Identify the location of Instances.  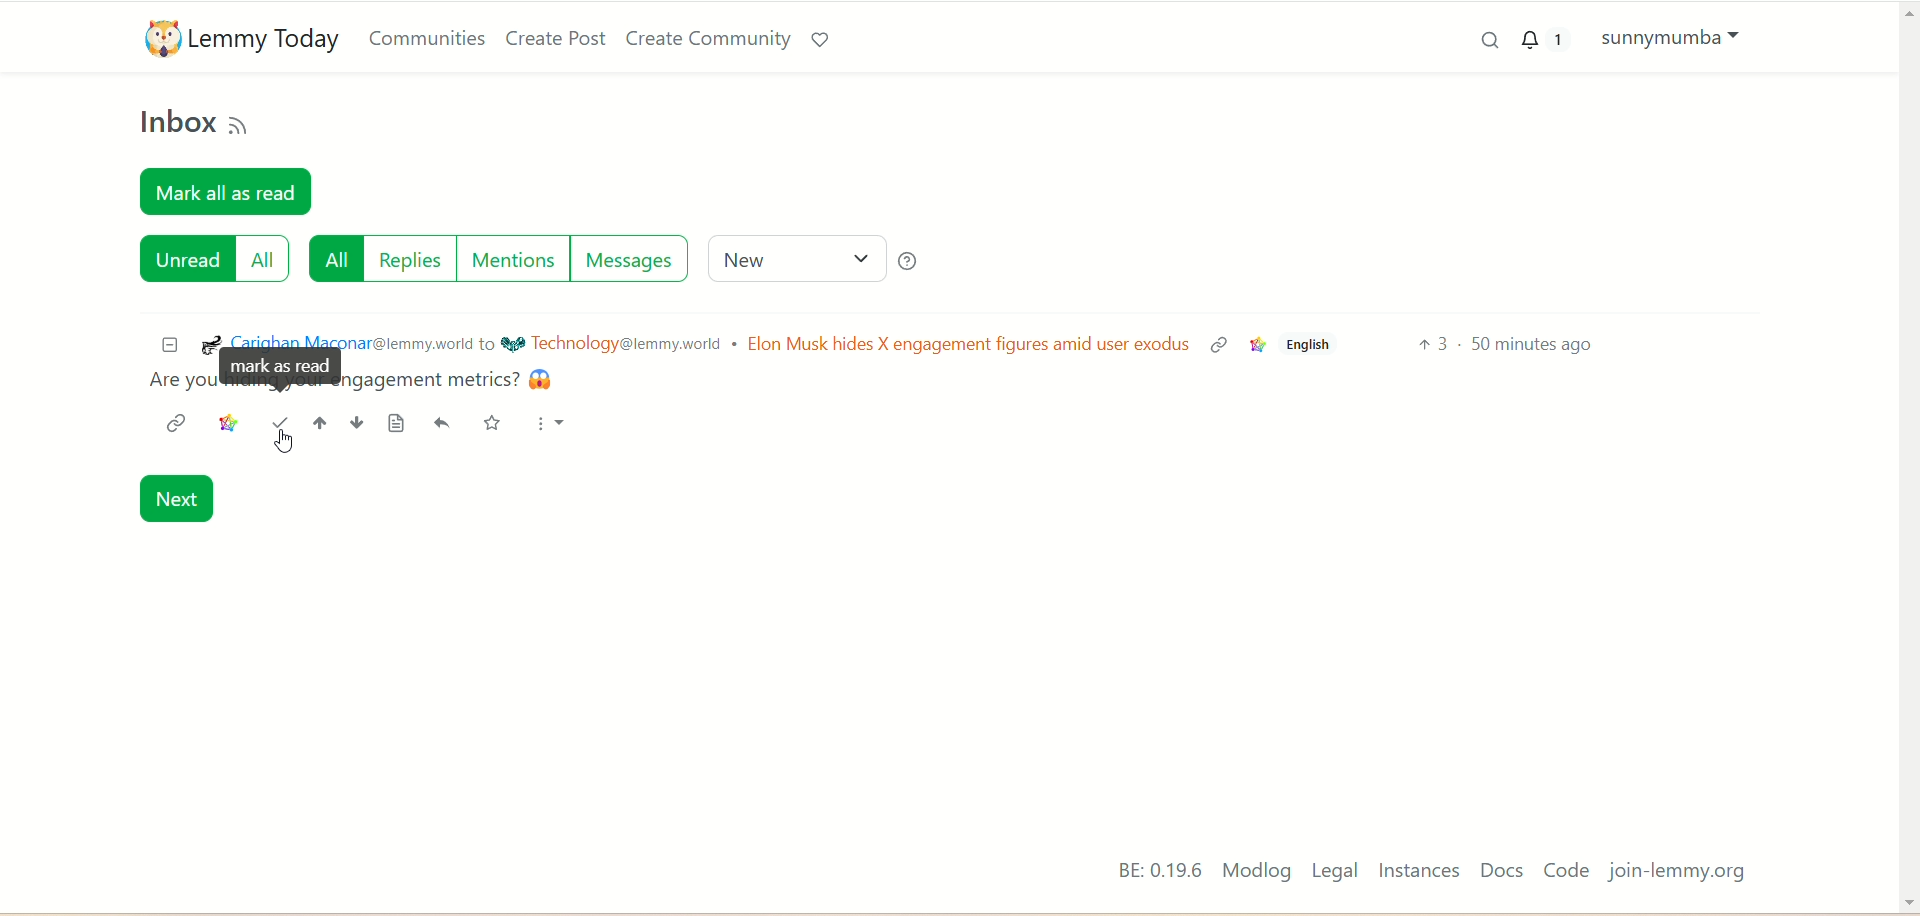
(1419, 871).